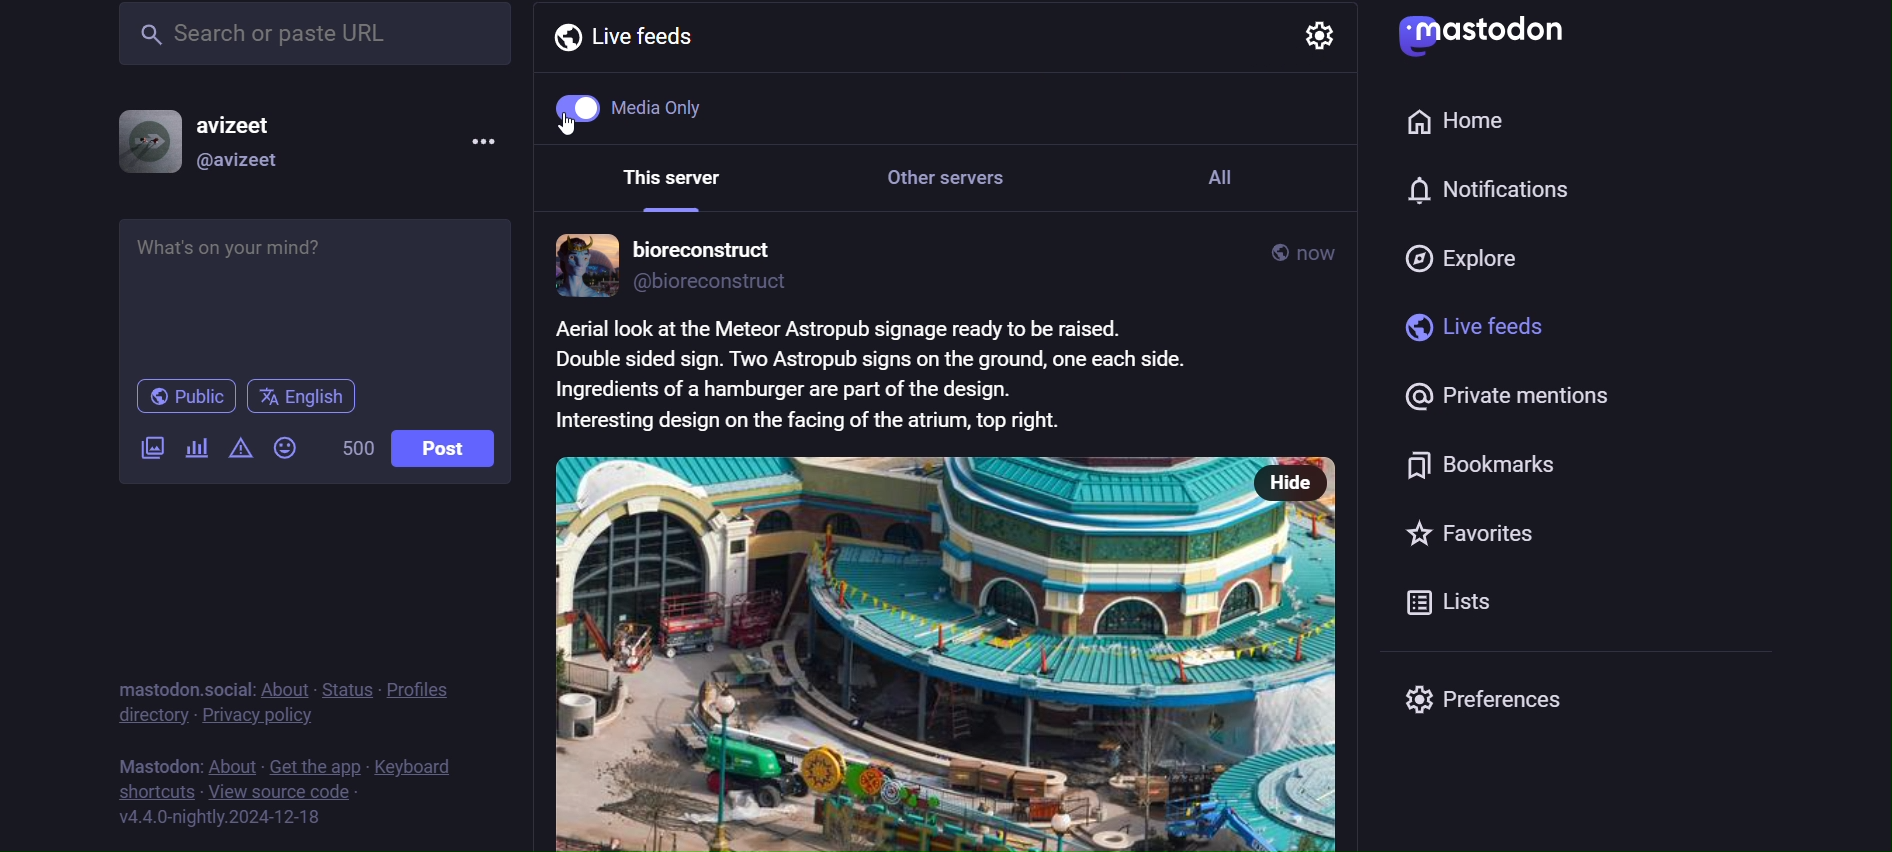 This screenshot has width=1892, height=852. What do you see at coordinates (715, 281) in the screenshot?
I see `@bioreconstruct` at bounding box center [715, 281].